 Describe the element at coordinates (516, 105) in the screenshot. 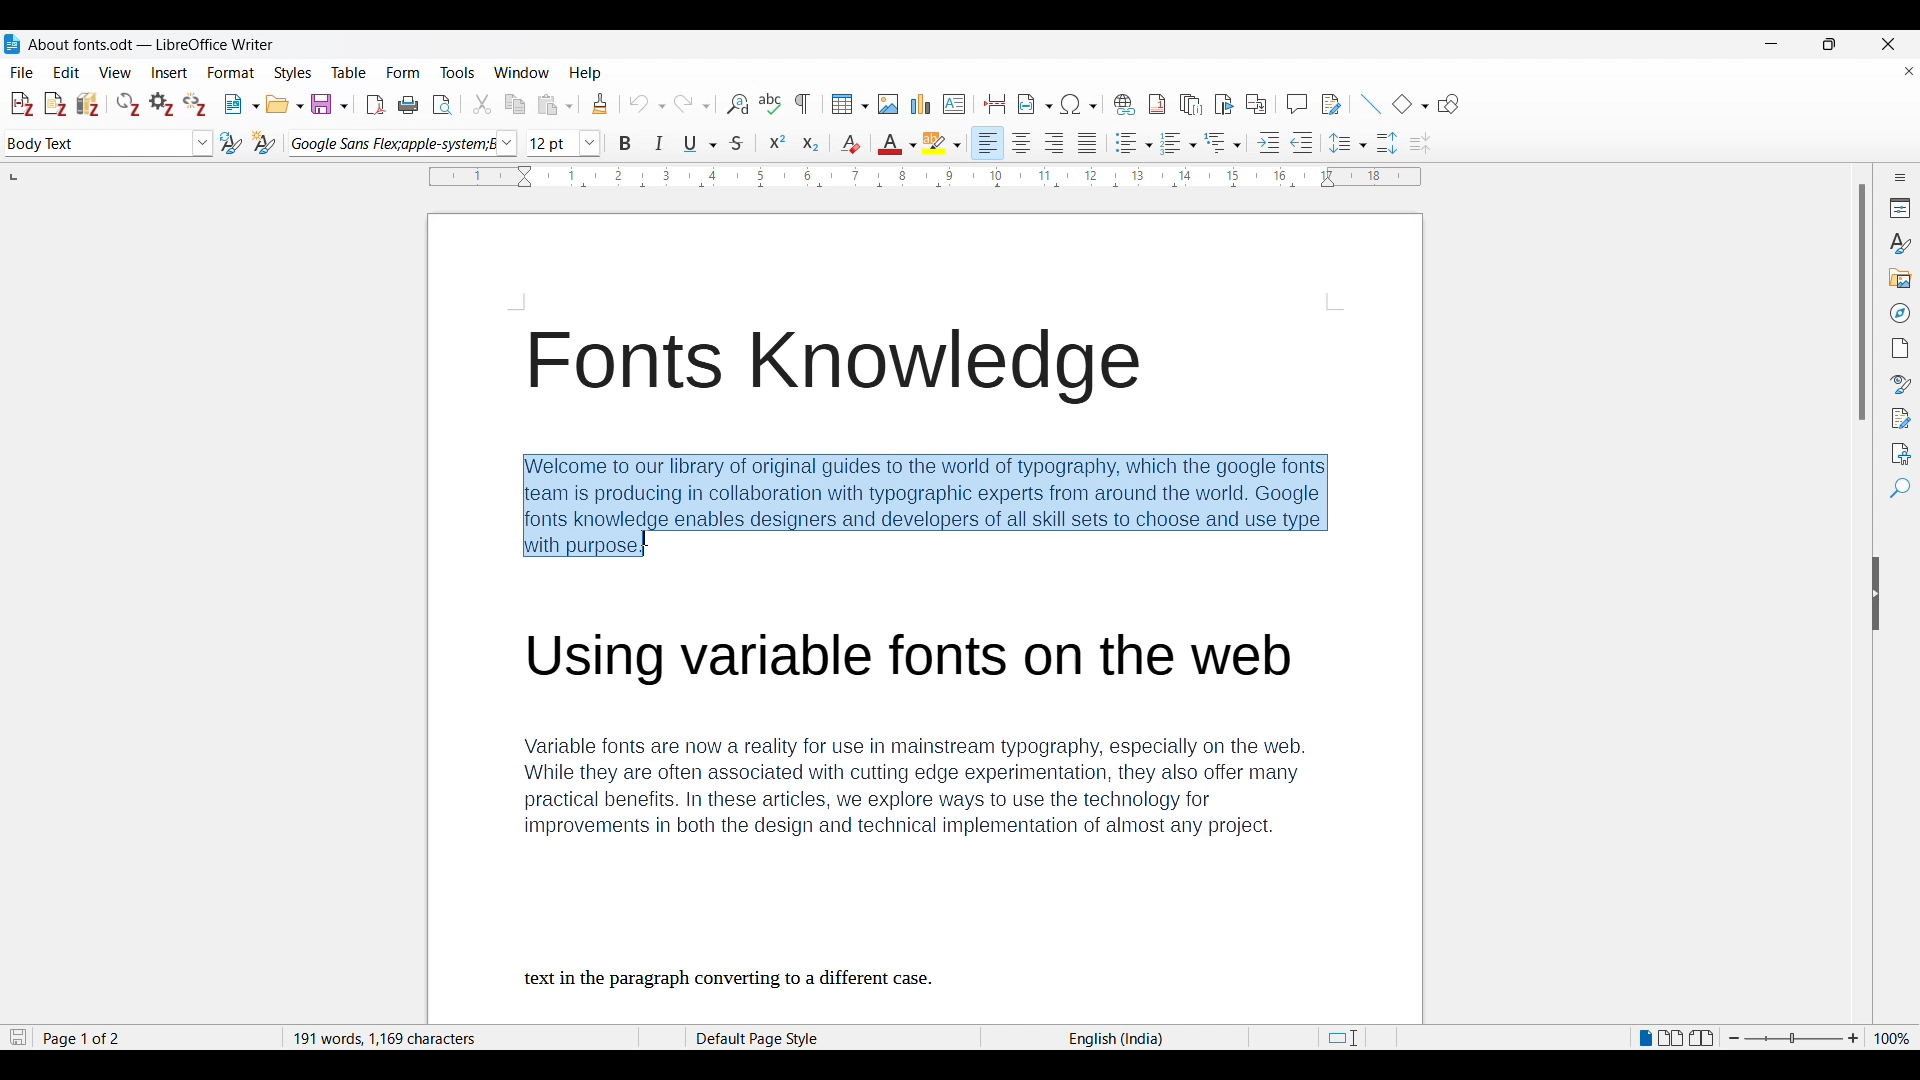

I see `Copy` at that location.